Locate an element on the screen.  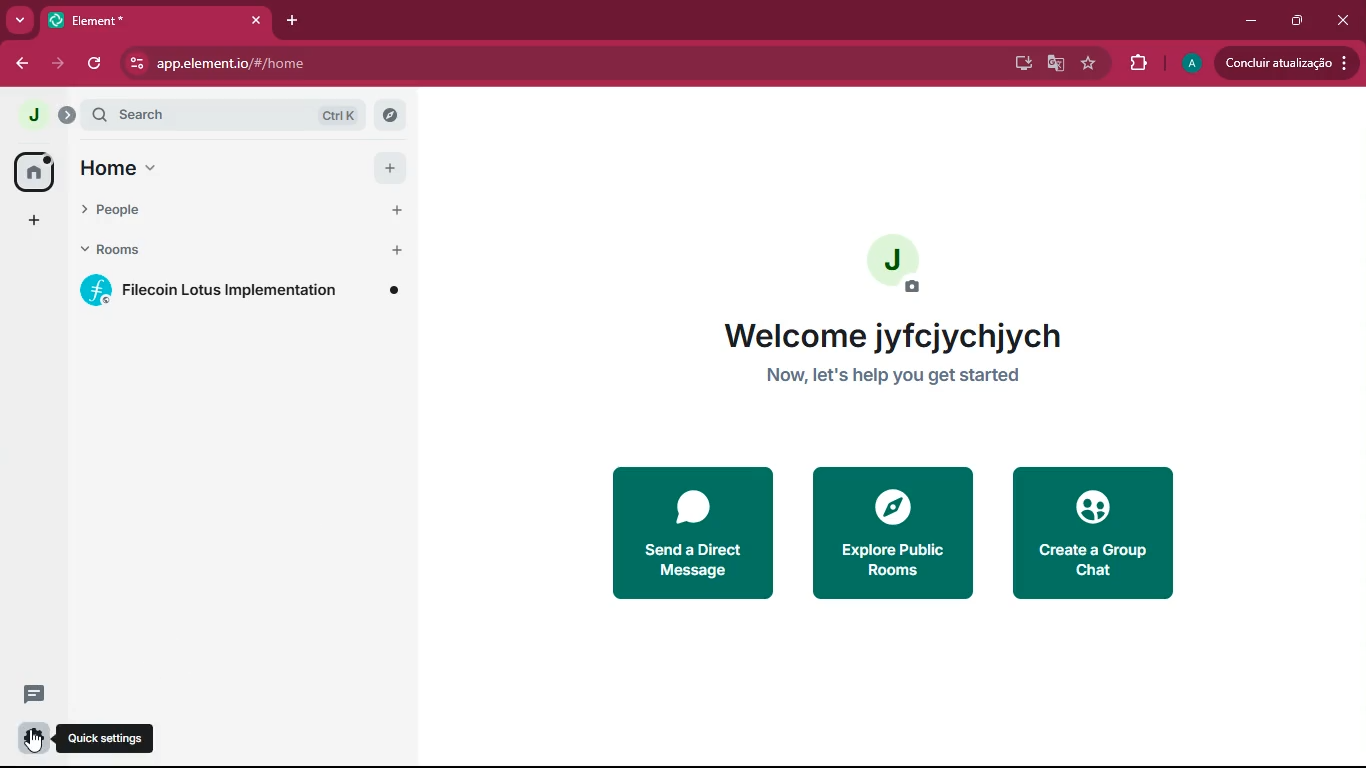
add button is located at coordinates (391, 168).